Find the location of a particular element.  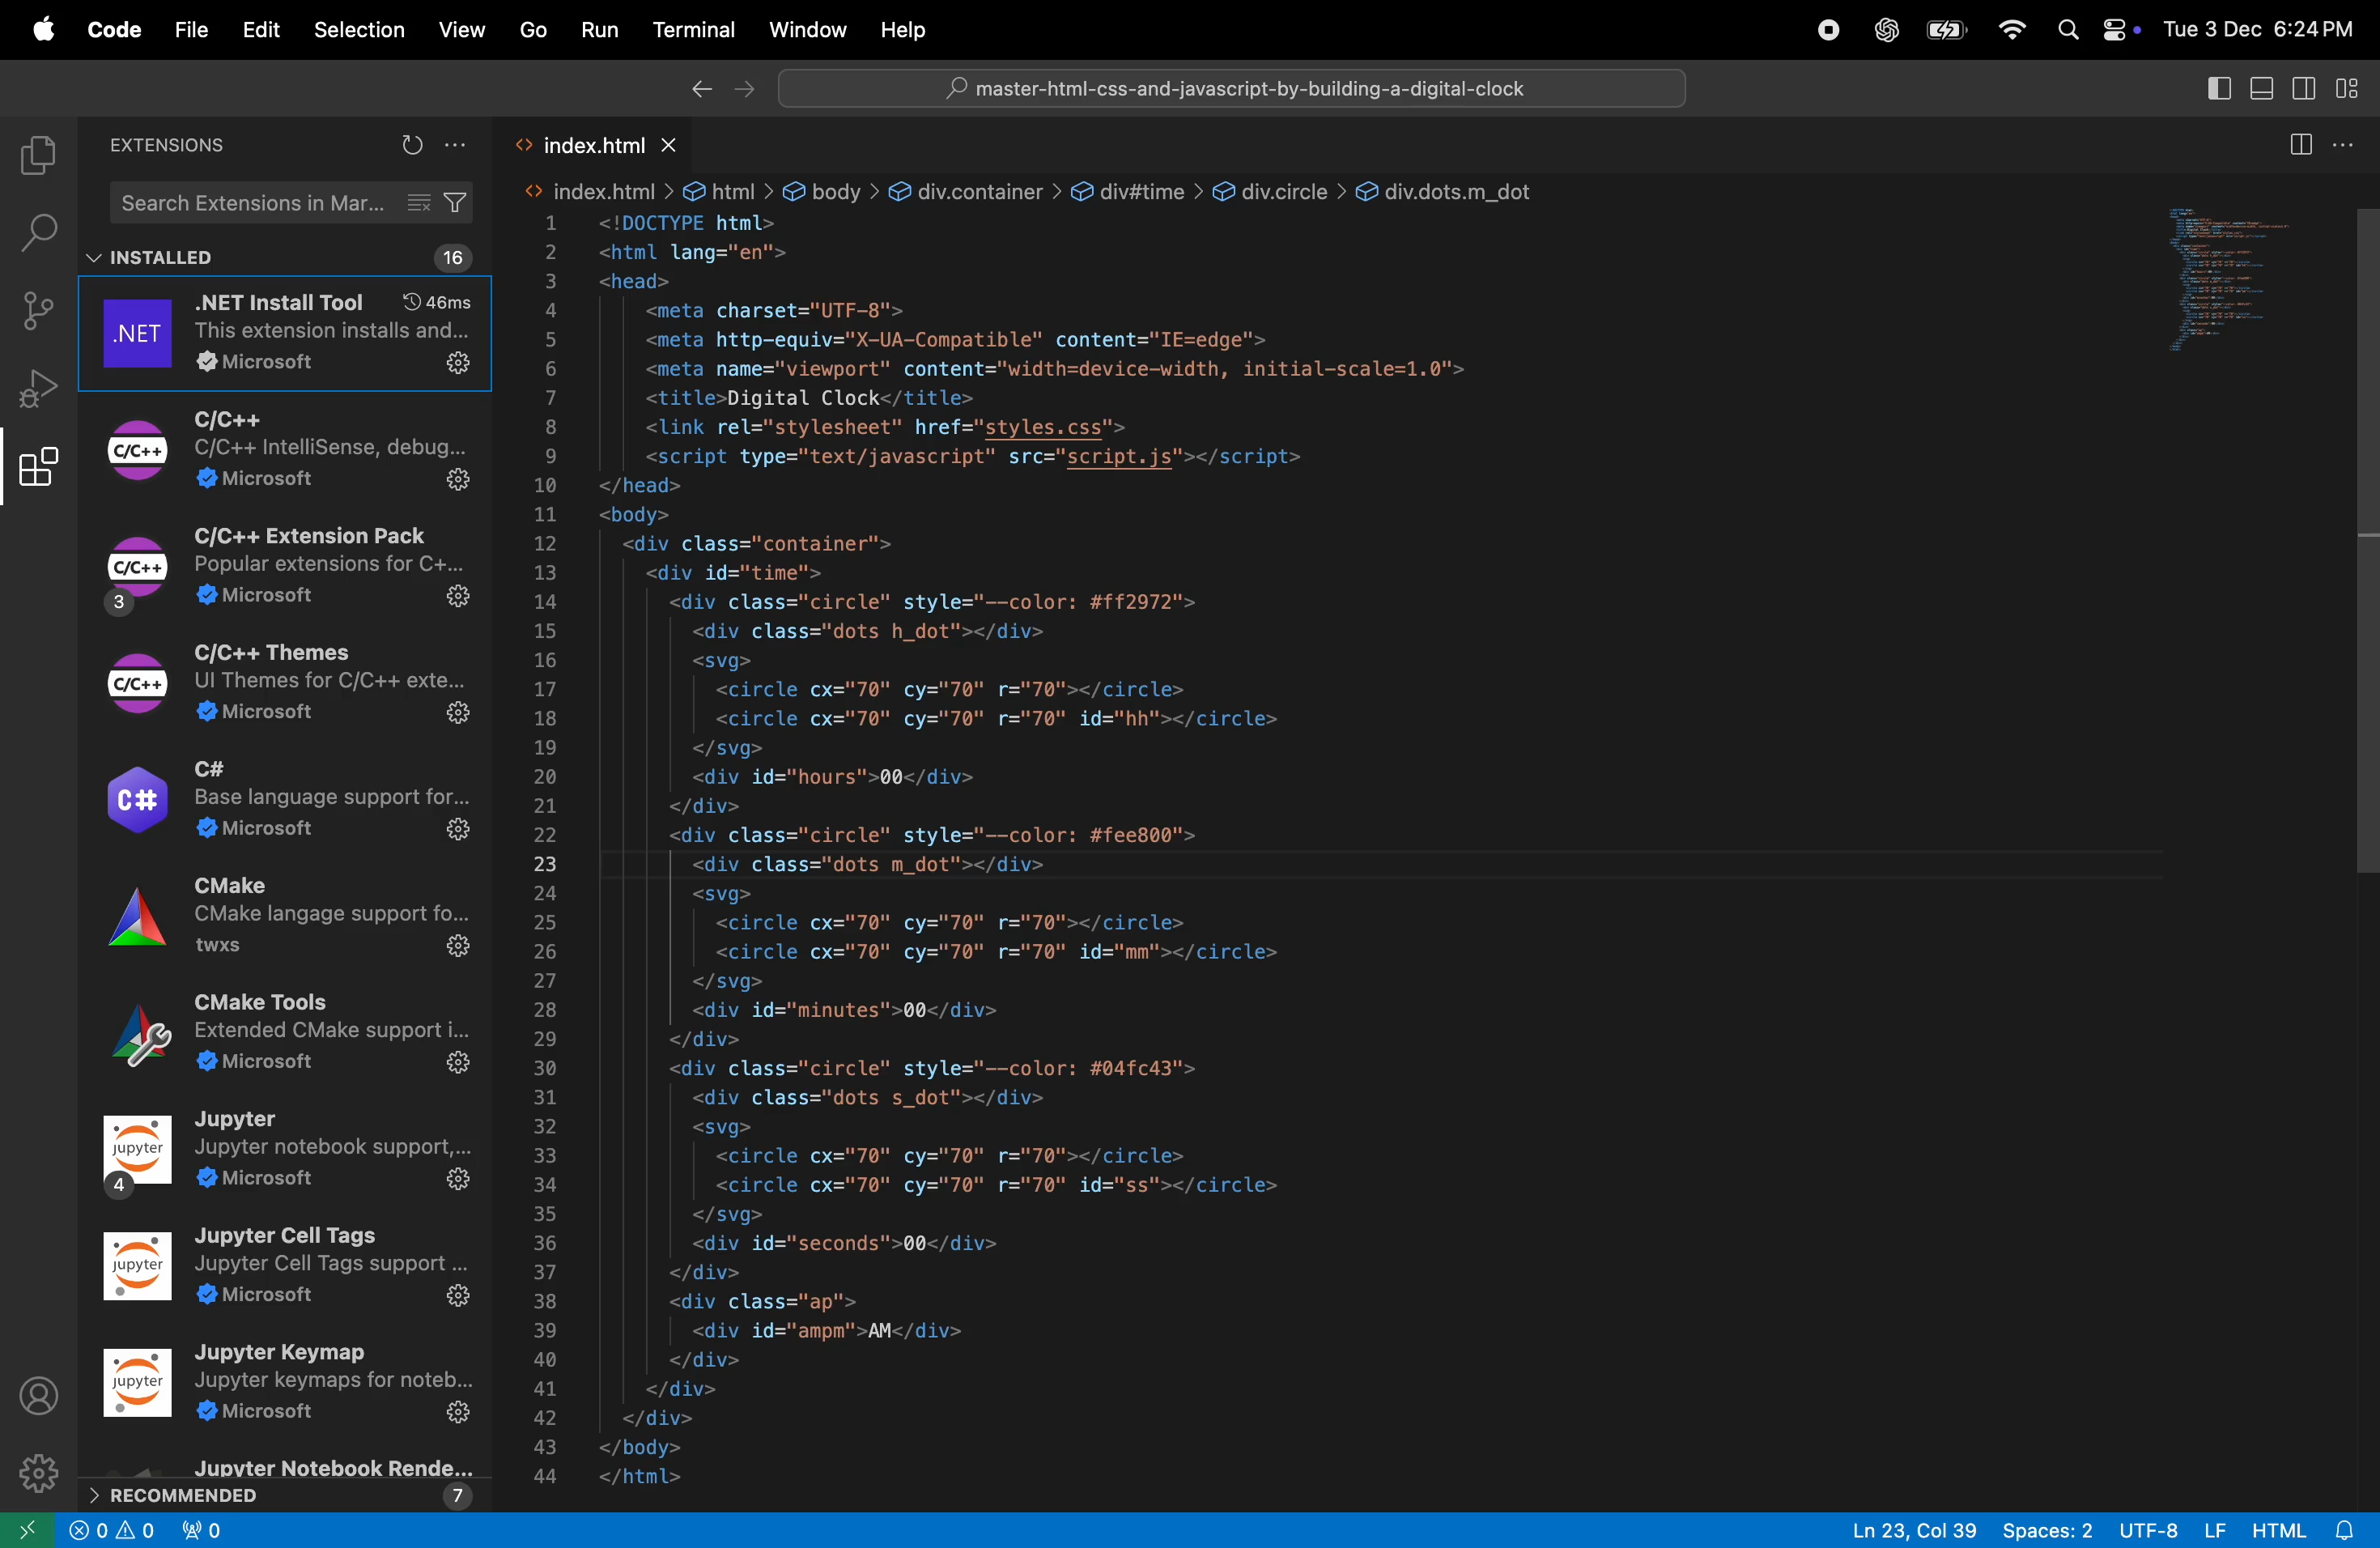

extensions is located at coordinates (39, 469).